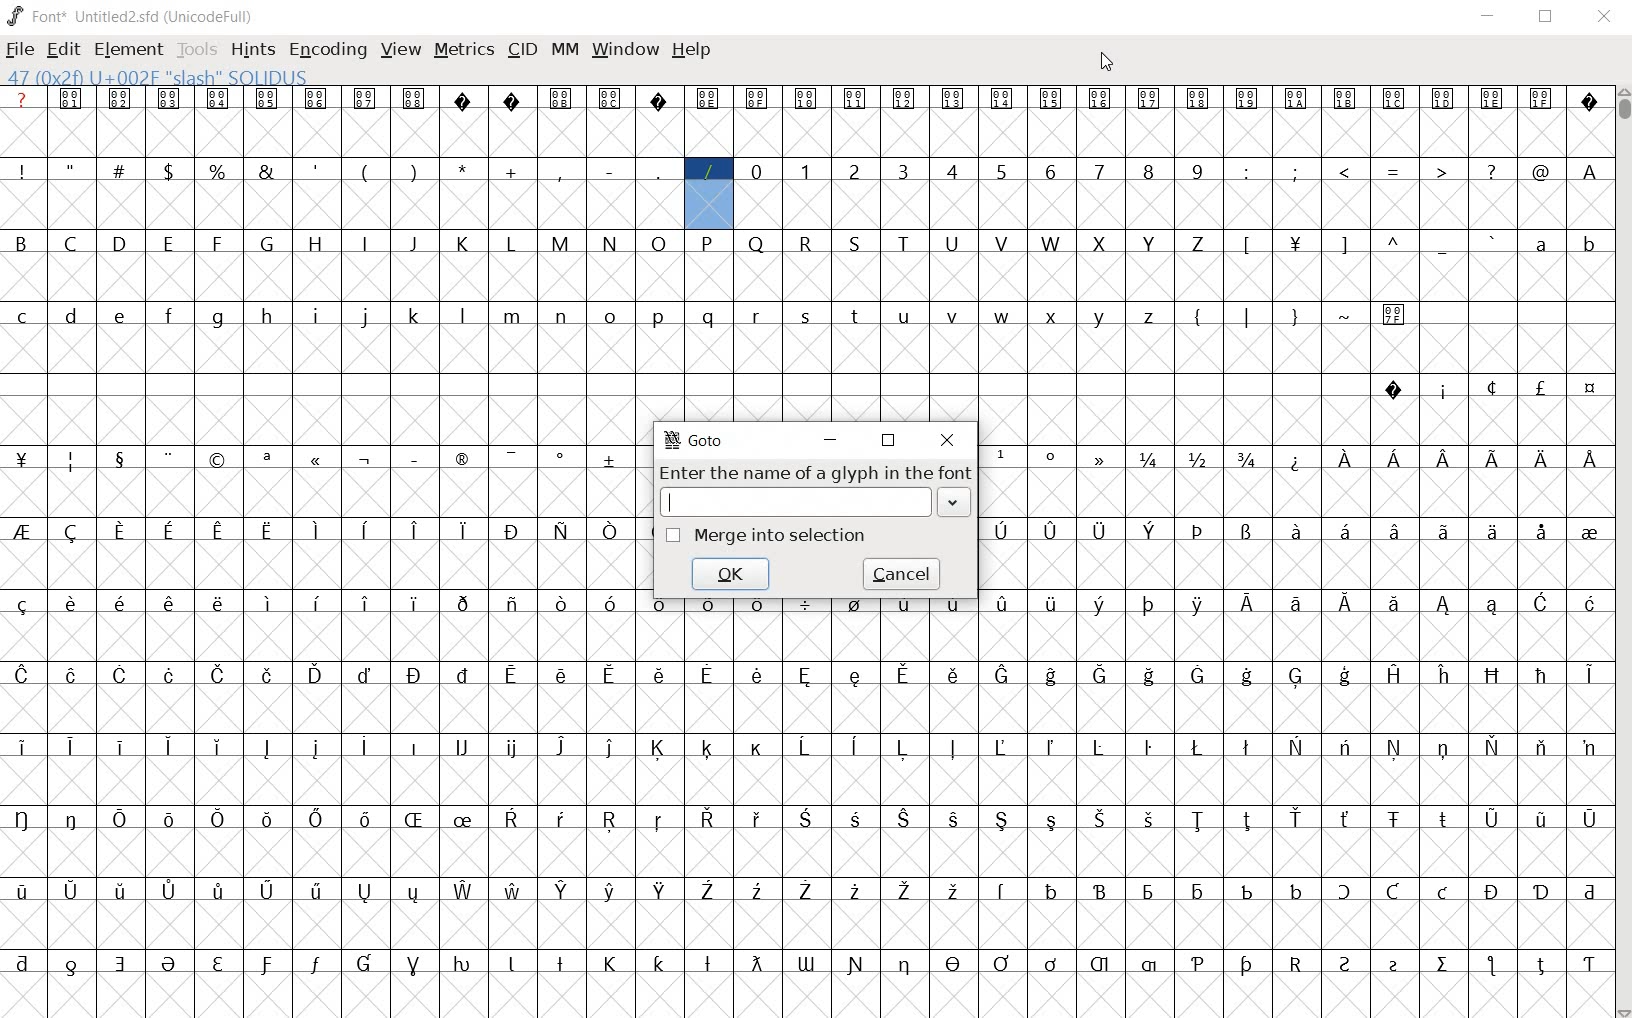 The image size is (1632, 1018). What do you see at coordinates (365, 242) in the screenshot?
I see `glyph` at bounding box center [365, 242].